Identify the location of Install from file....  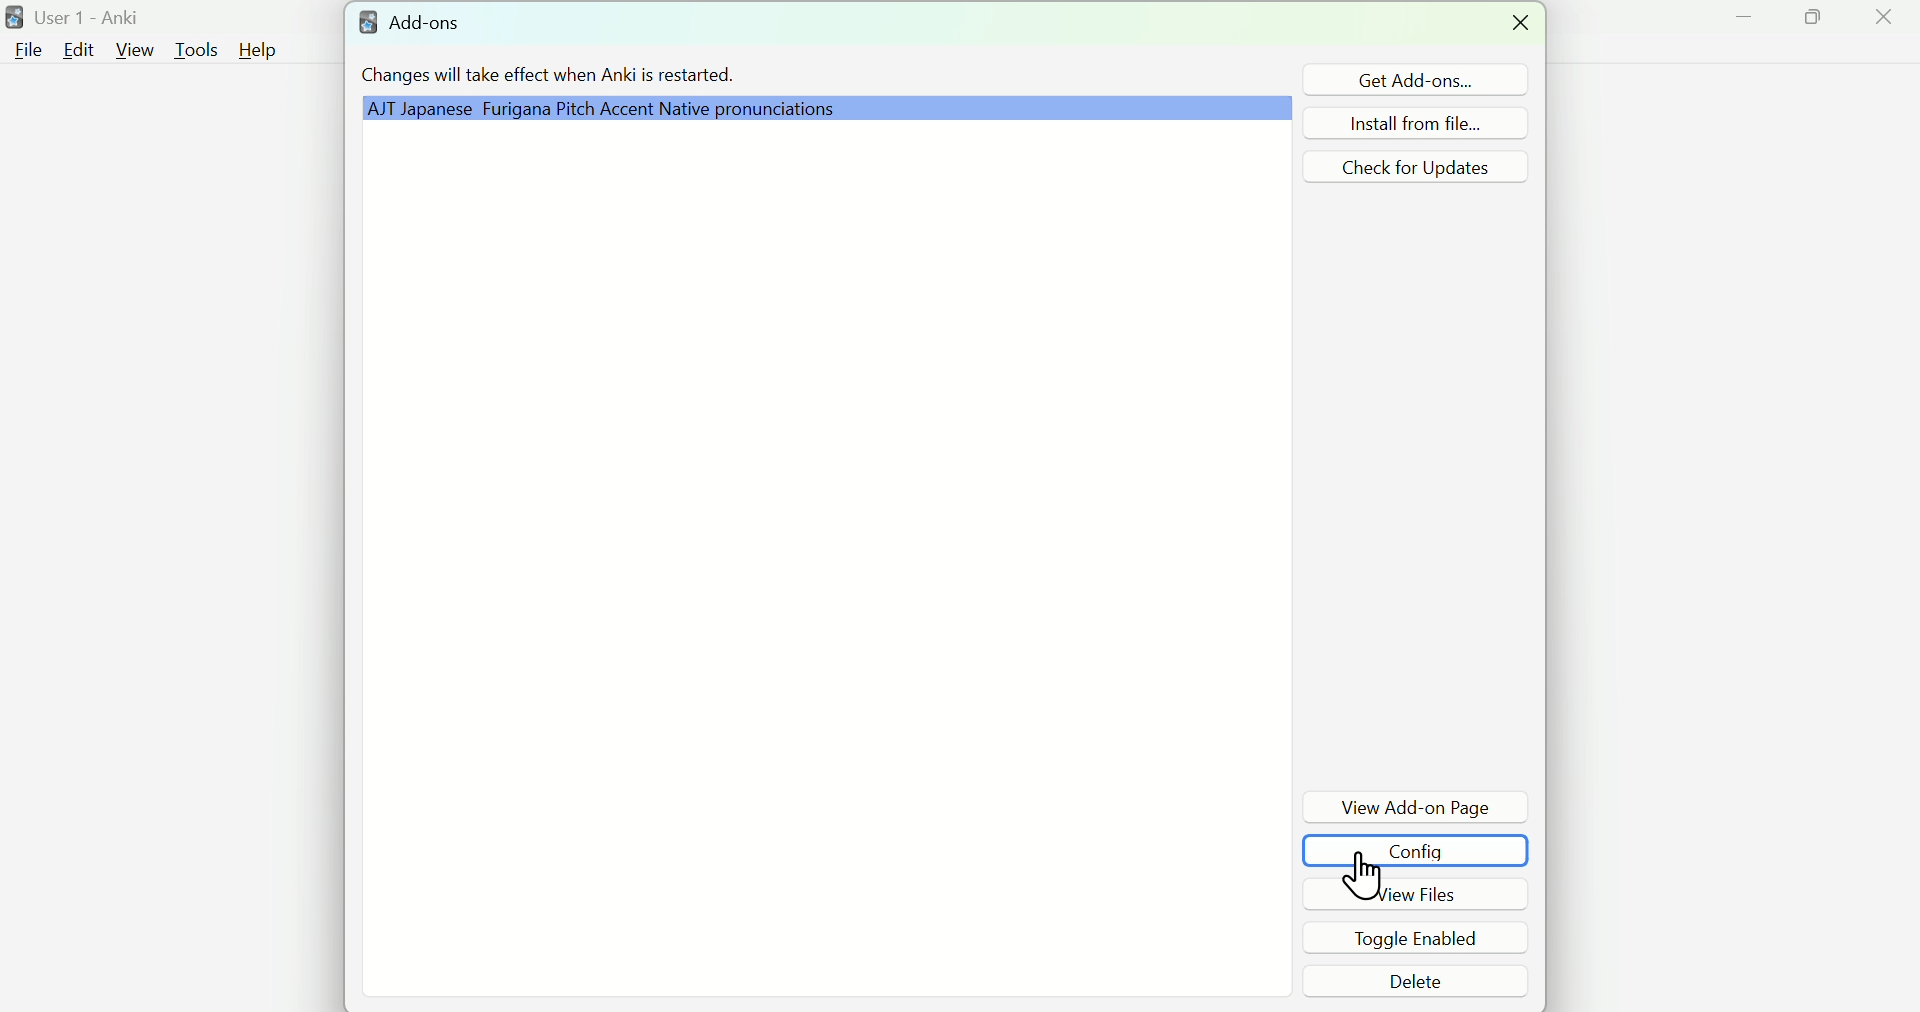
(1419, 122).